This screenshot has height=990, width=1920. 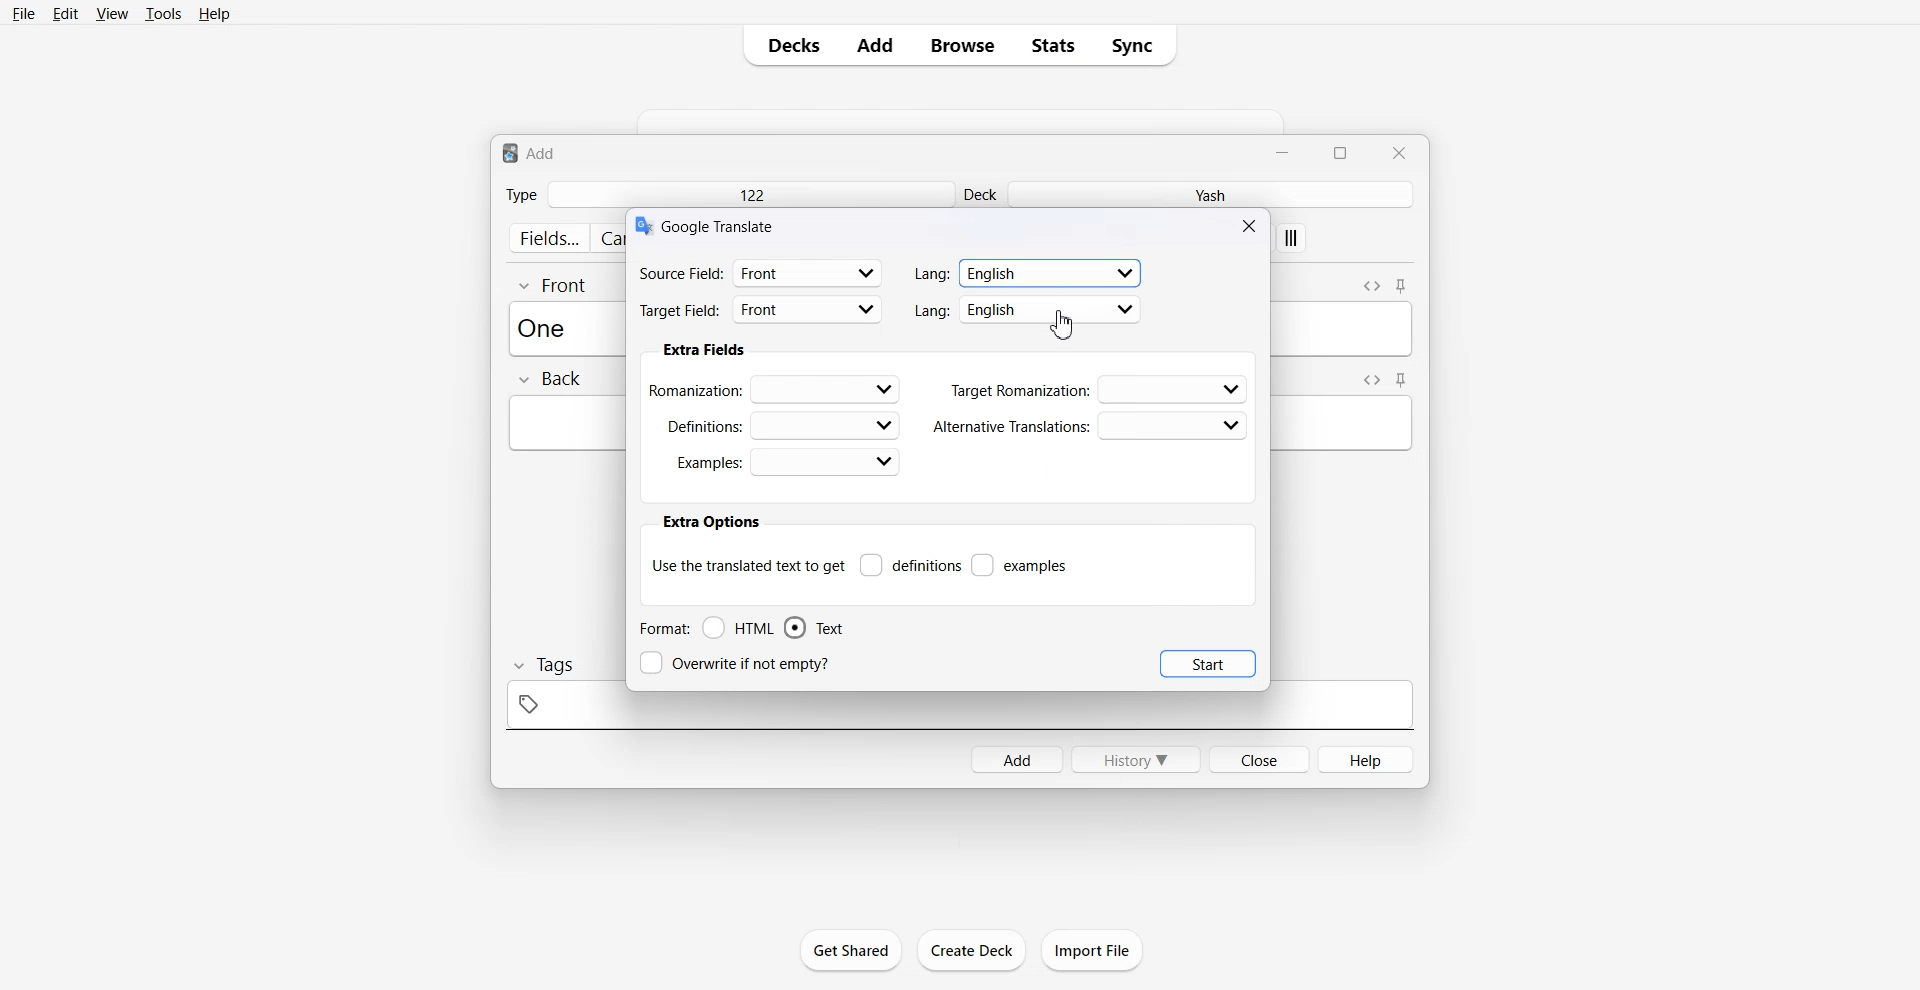 What do you see at coordinates (530, 152) in the screenshot?
I see `Text` at bounding box center [530, 152].